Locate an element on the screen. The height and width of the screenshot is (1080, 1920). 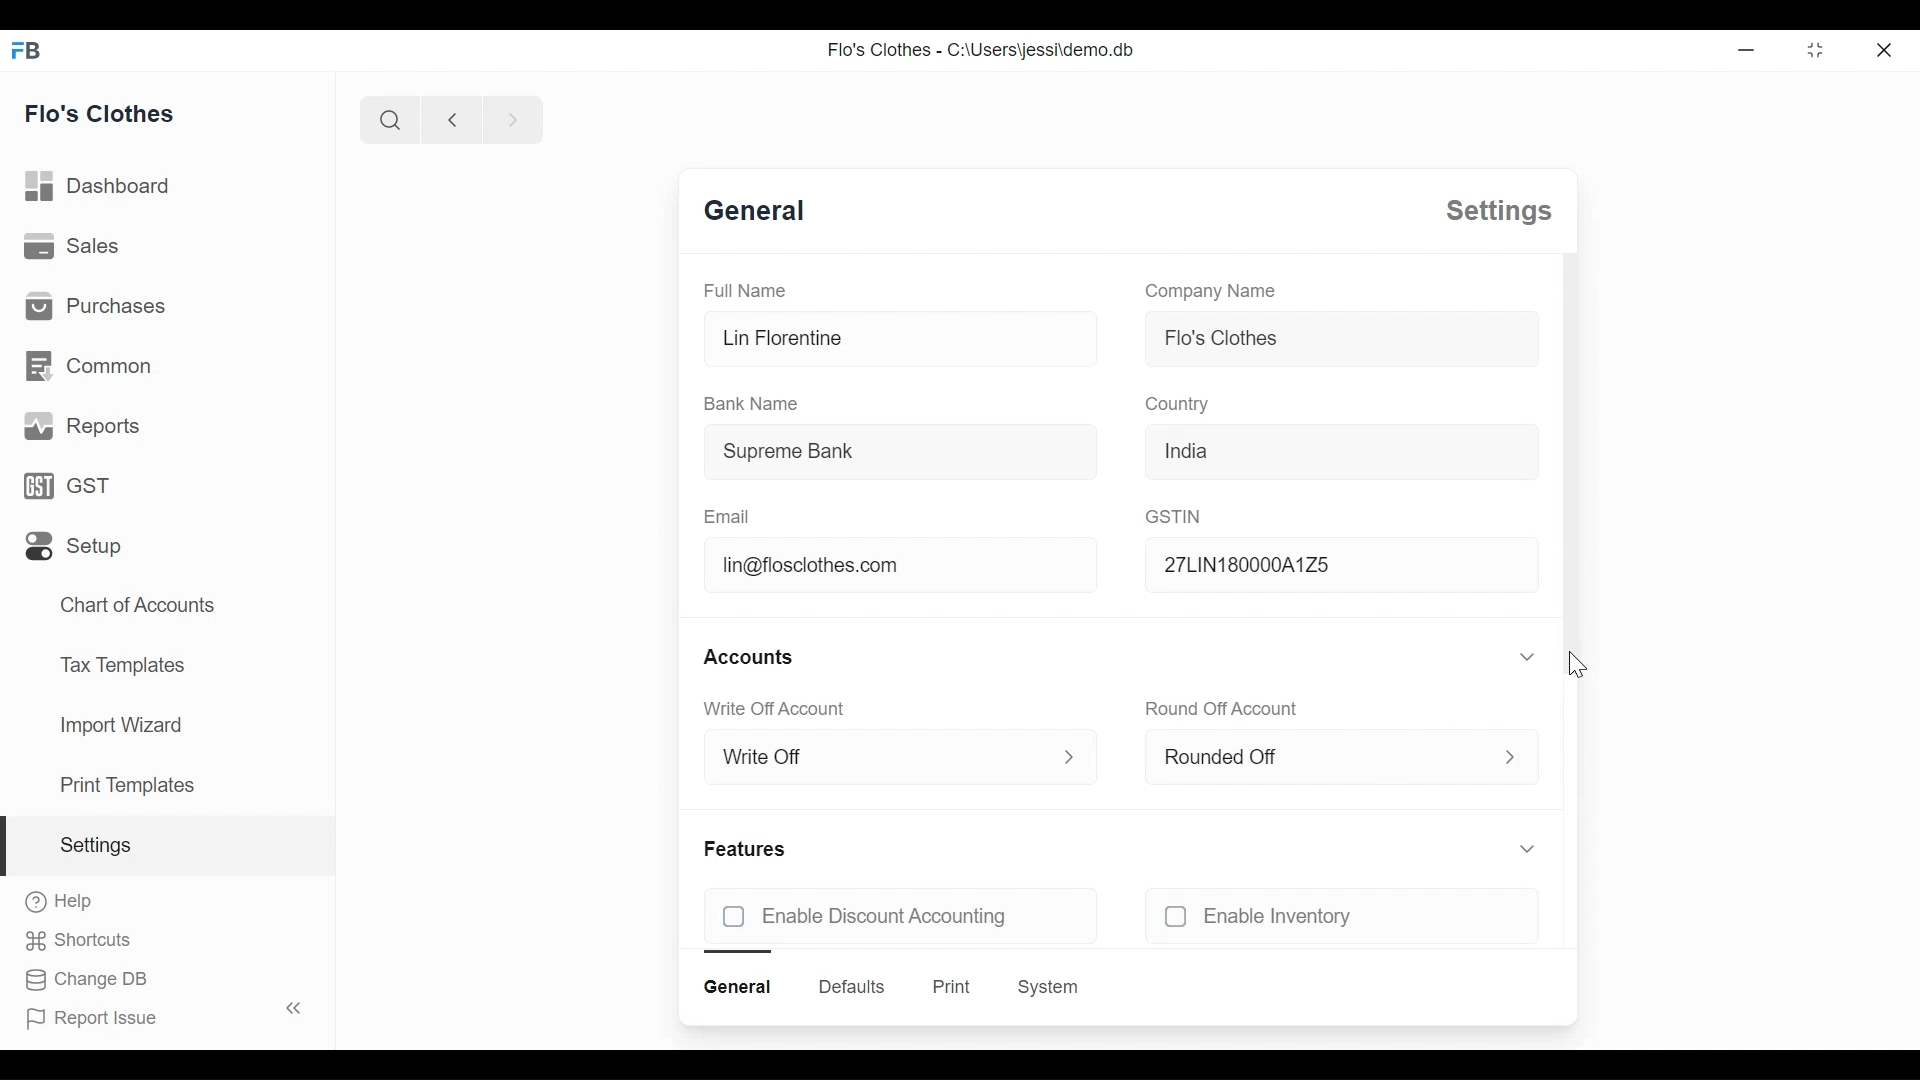
Expand is located at coordinates (1527, 849).